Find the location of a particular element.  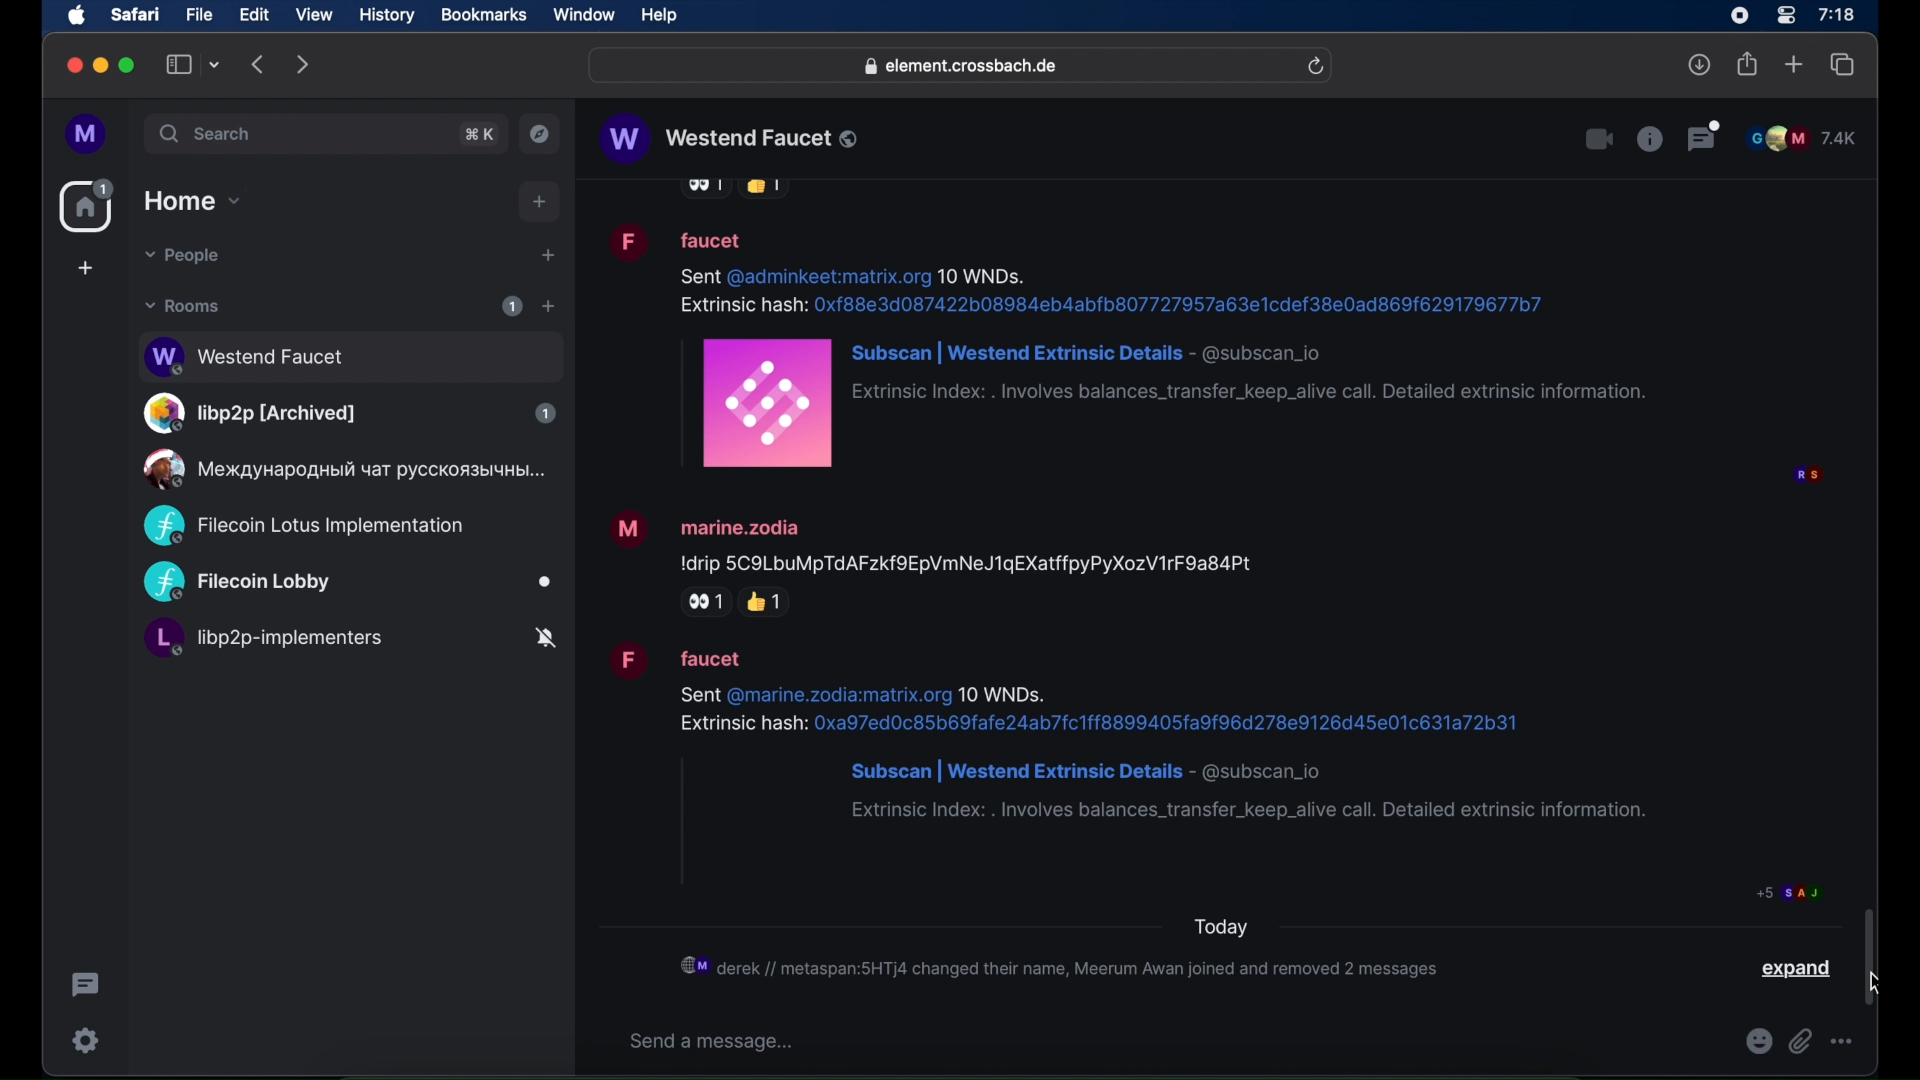

participants is located at coordinates (1790, 892).